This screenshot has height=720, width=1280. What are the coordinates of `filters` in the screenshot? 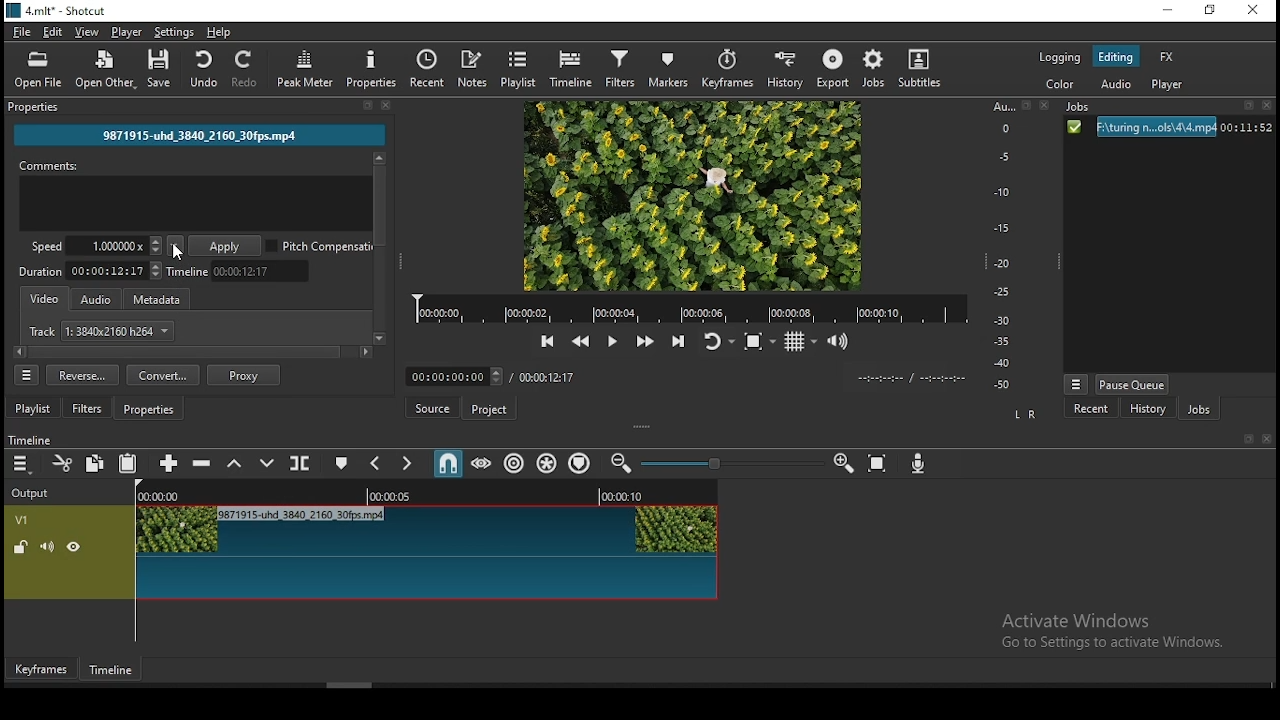 It's located at (623, 67).